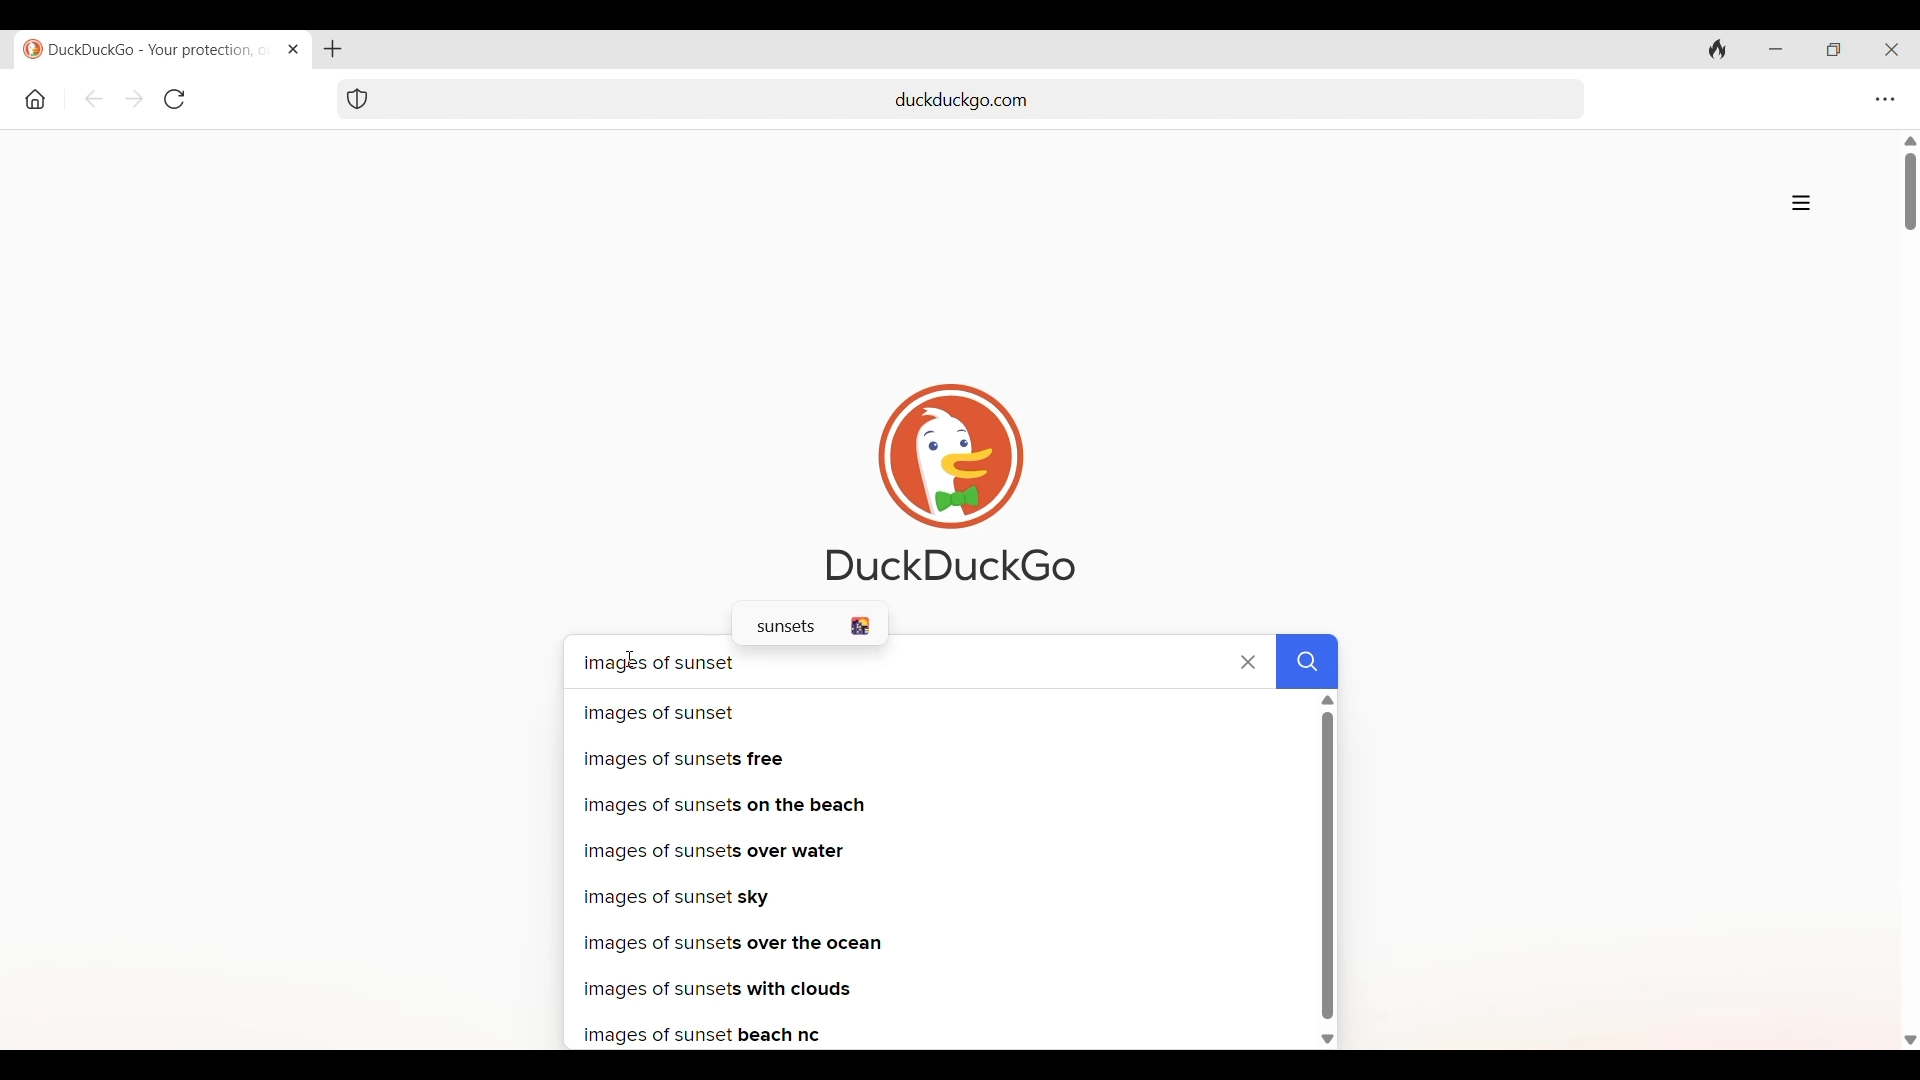  Describe the element at coordinates (1718, 49) in the screenshot. I see `Clear history` at that location.